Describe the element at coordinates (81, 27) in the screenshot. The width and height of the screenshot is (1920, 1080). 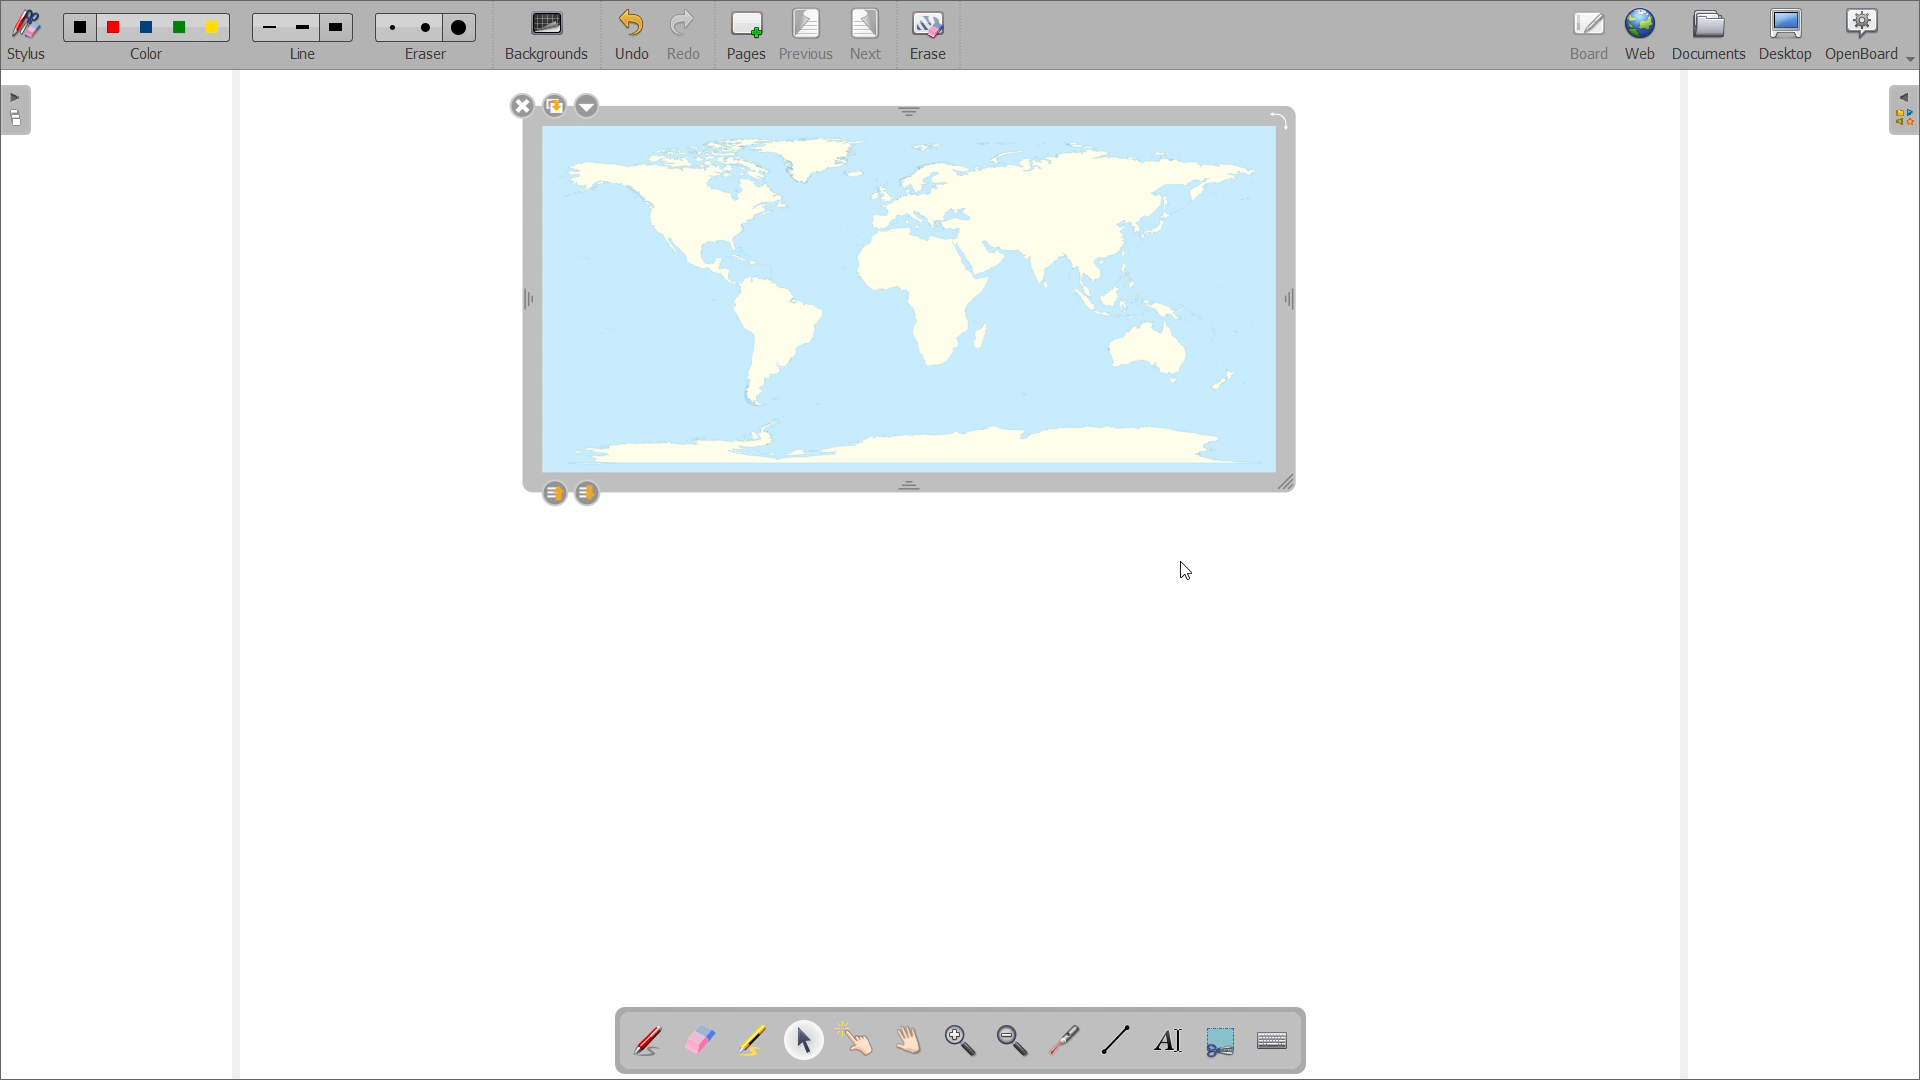
I see `black` at that location.